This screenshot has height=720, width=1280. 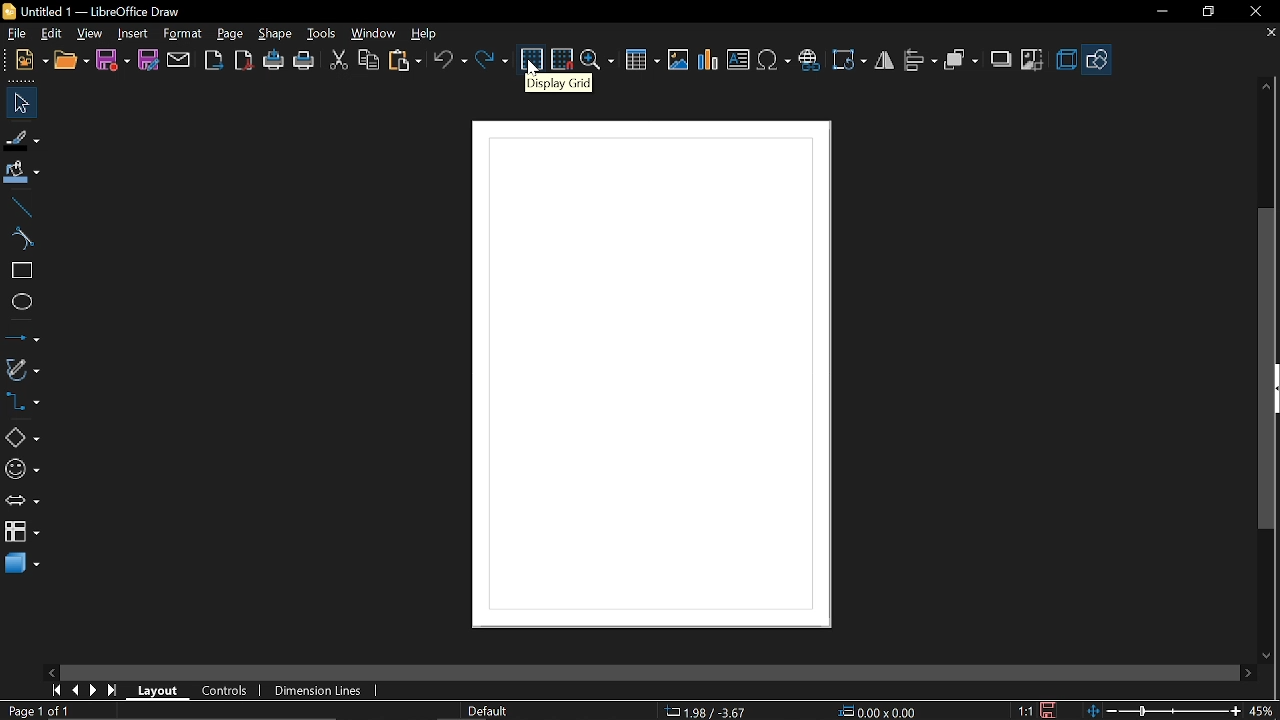 What do you see at coordinates (22, 531) in the screenshot?
I see `flowchart` at bounding box center [22, 531].